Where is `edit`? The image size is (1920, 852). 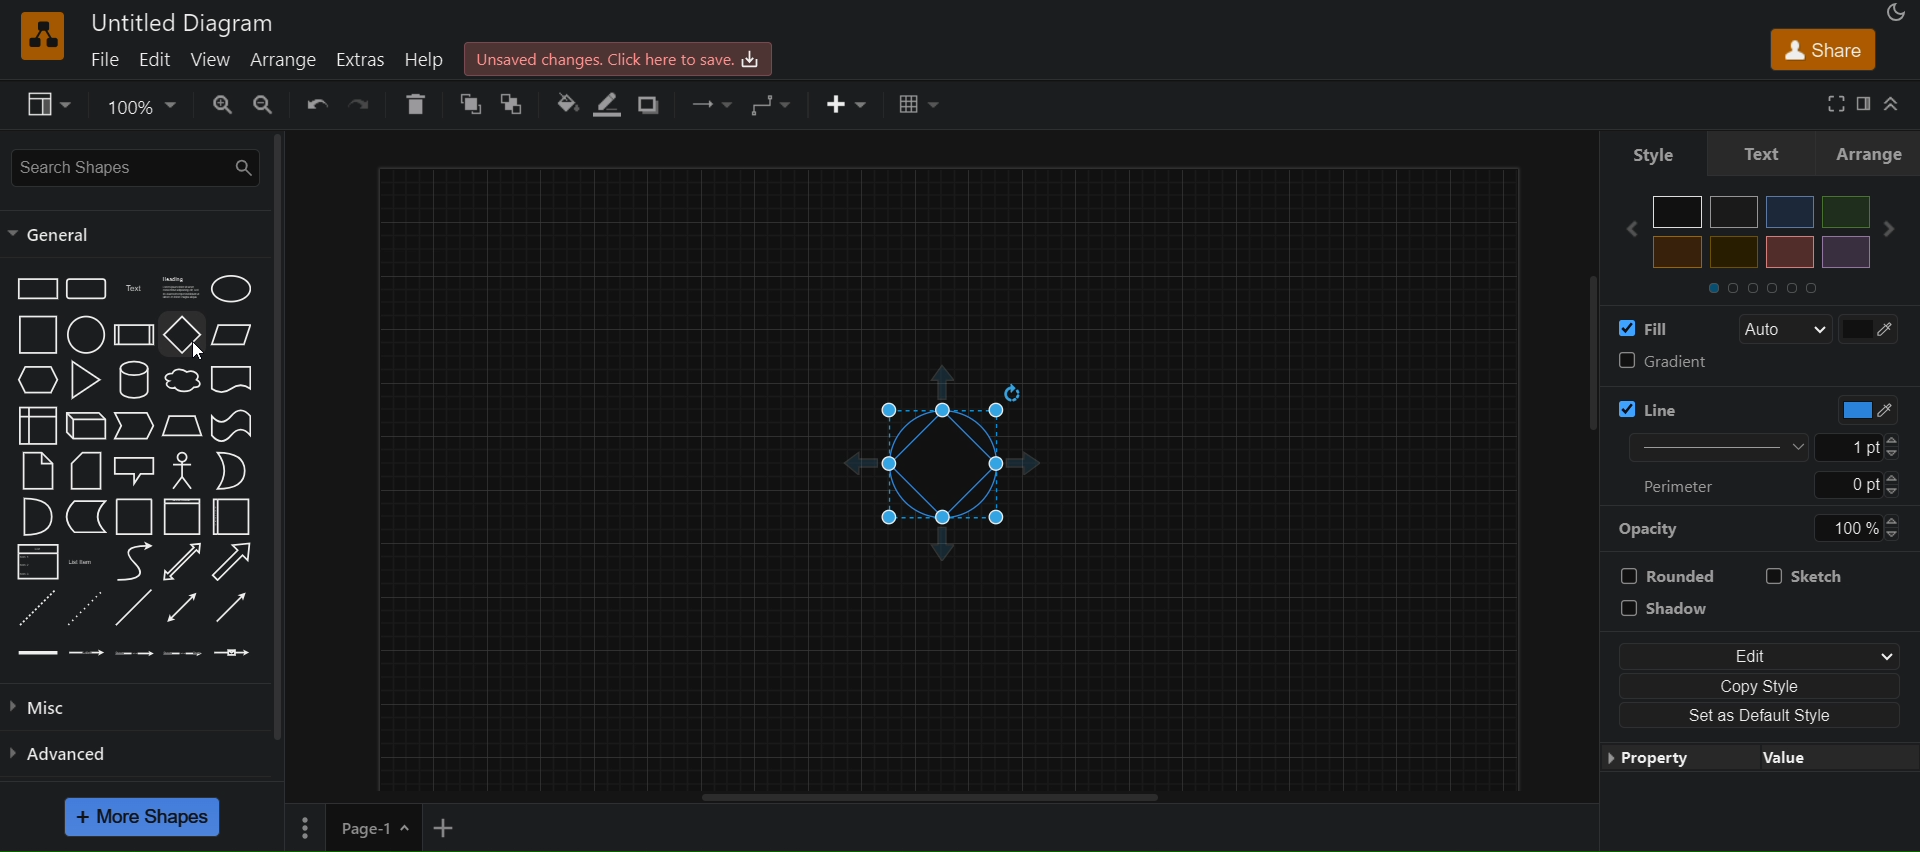 edit is located at coordinates (1759, 652).